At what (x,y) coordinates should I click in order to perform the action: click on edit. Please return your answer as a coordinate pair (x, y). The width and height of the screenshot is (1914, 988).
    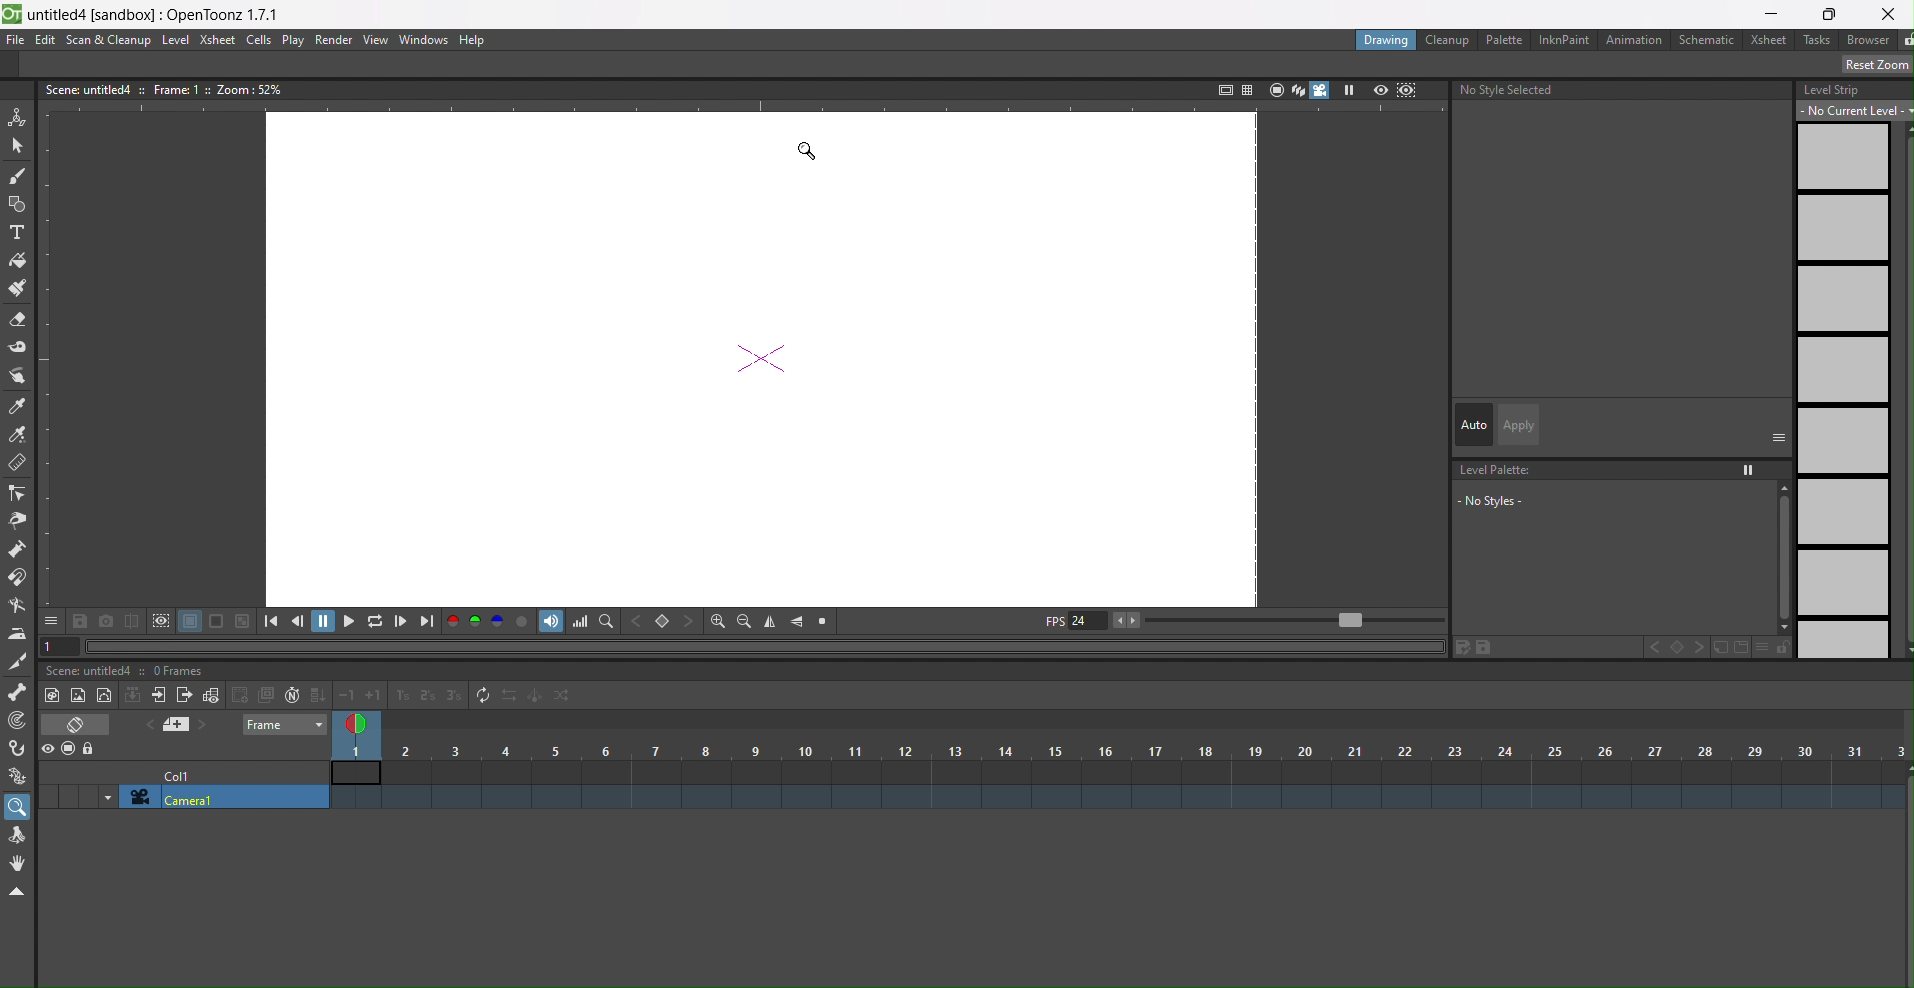
    Looking at the image, I should click on (46, 39).